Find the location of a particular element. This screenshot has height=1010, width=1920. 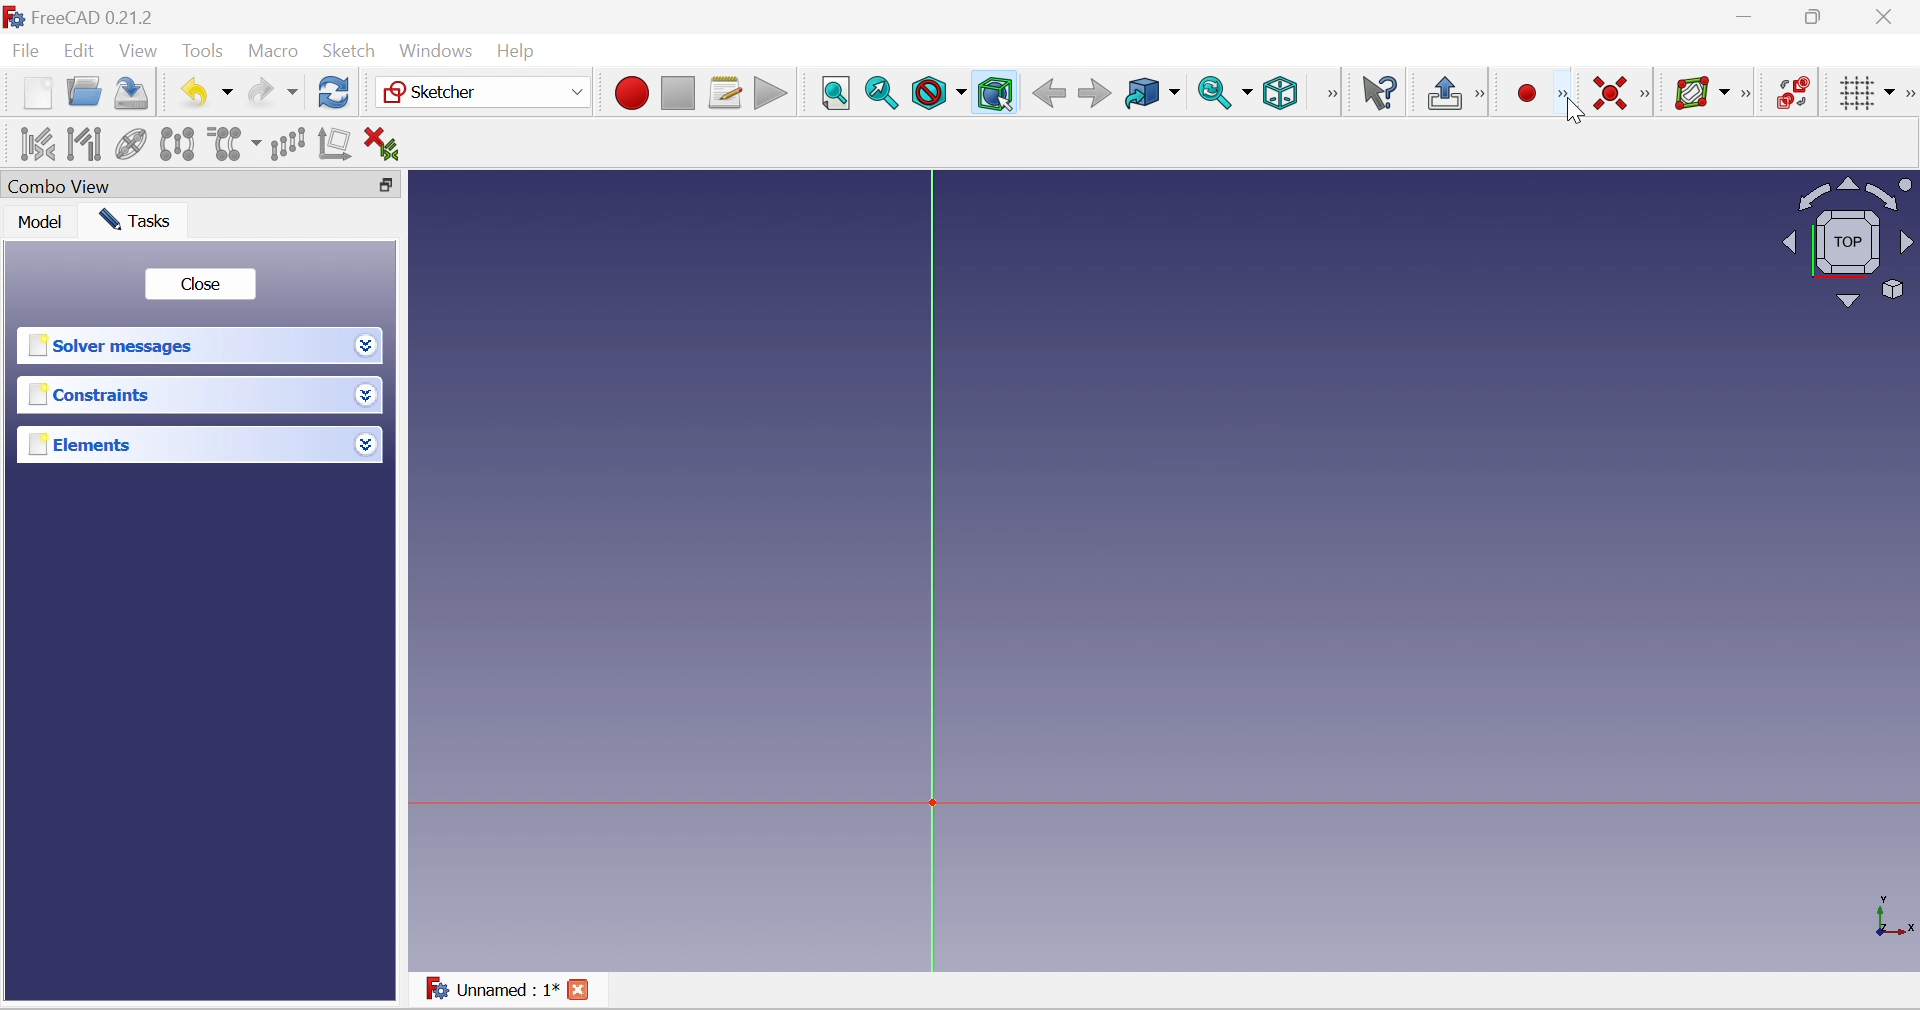

Select associated constraints is located at coordinates (37, 144).